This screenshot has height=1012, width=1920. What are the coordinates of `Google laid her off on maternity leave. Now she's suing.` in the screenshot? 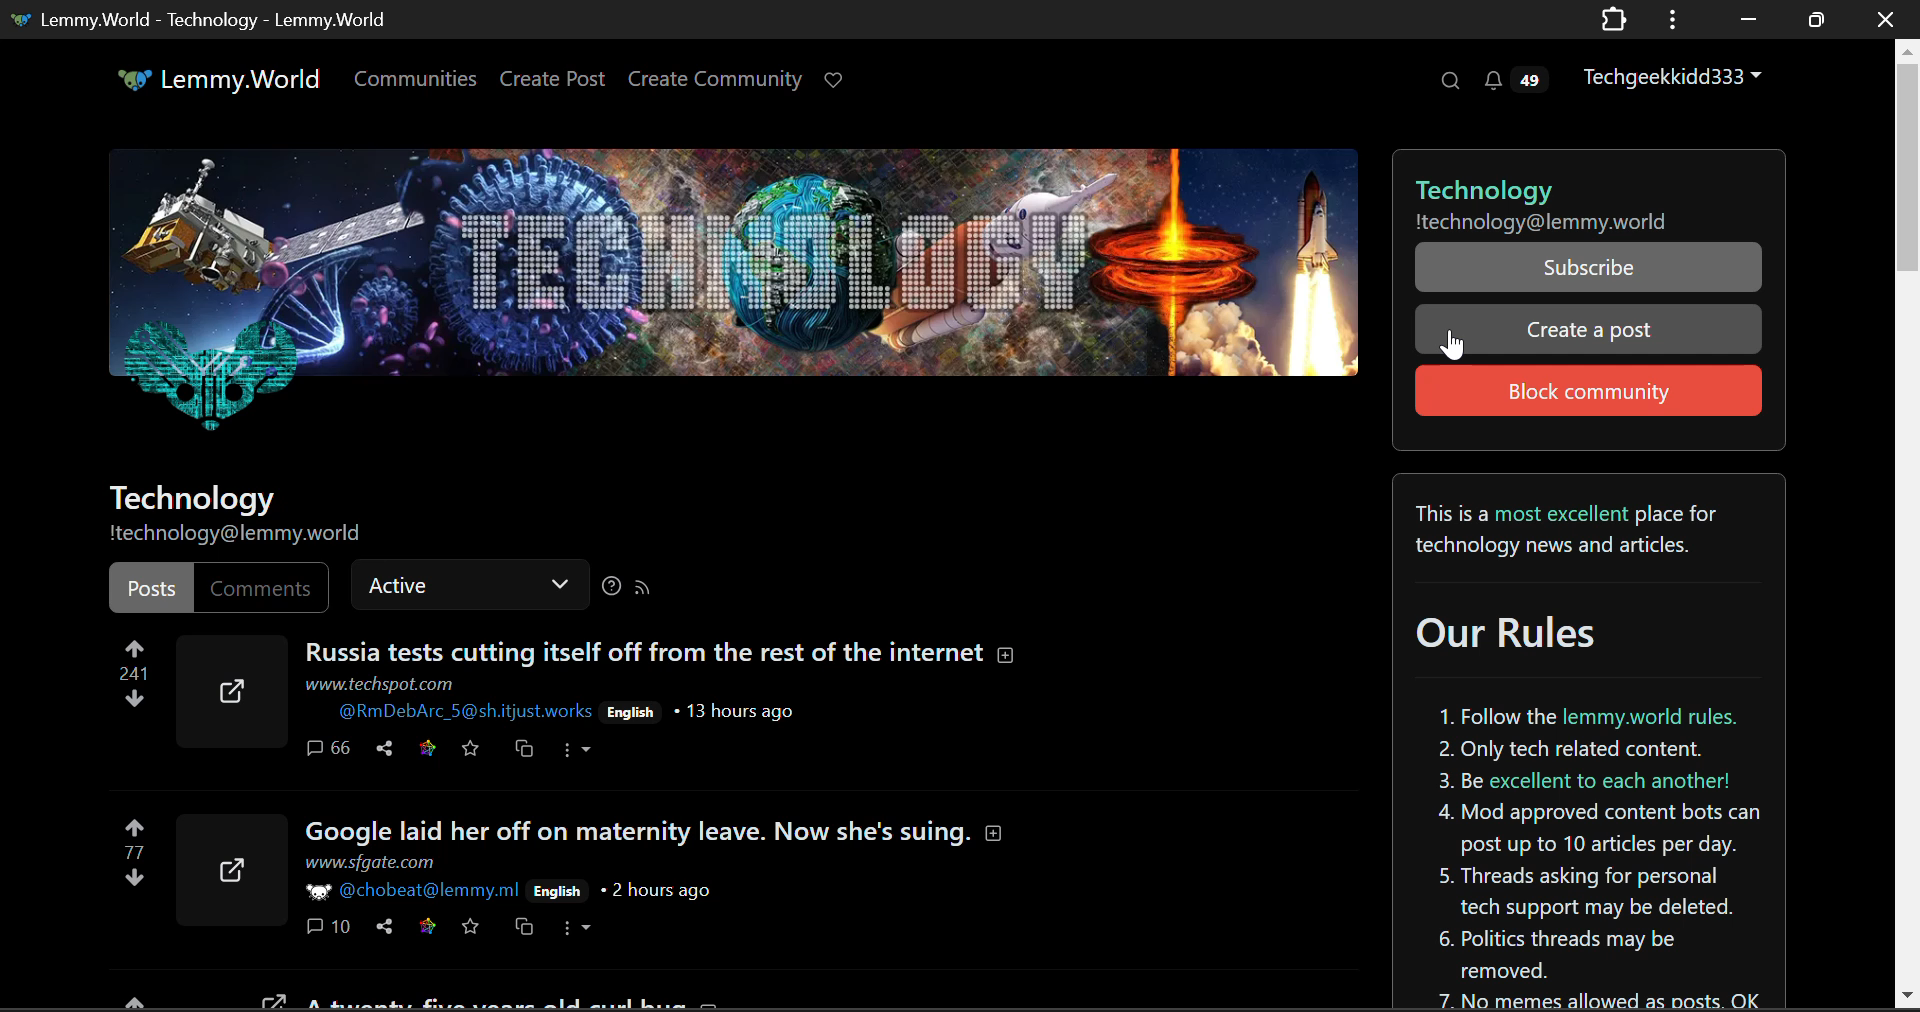 It's located at (658, 832).